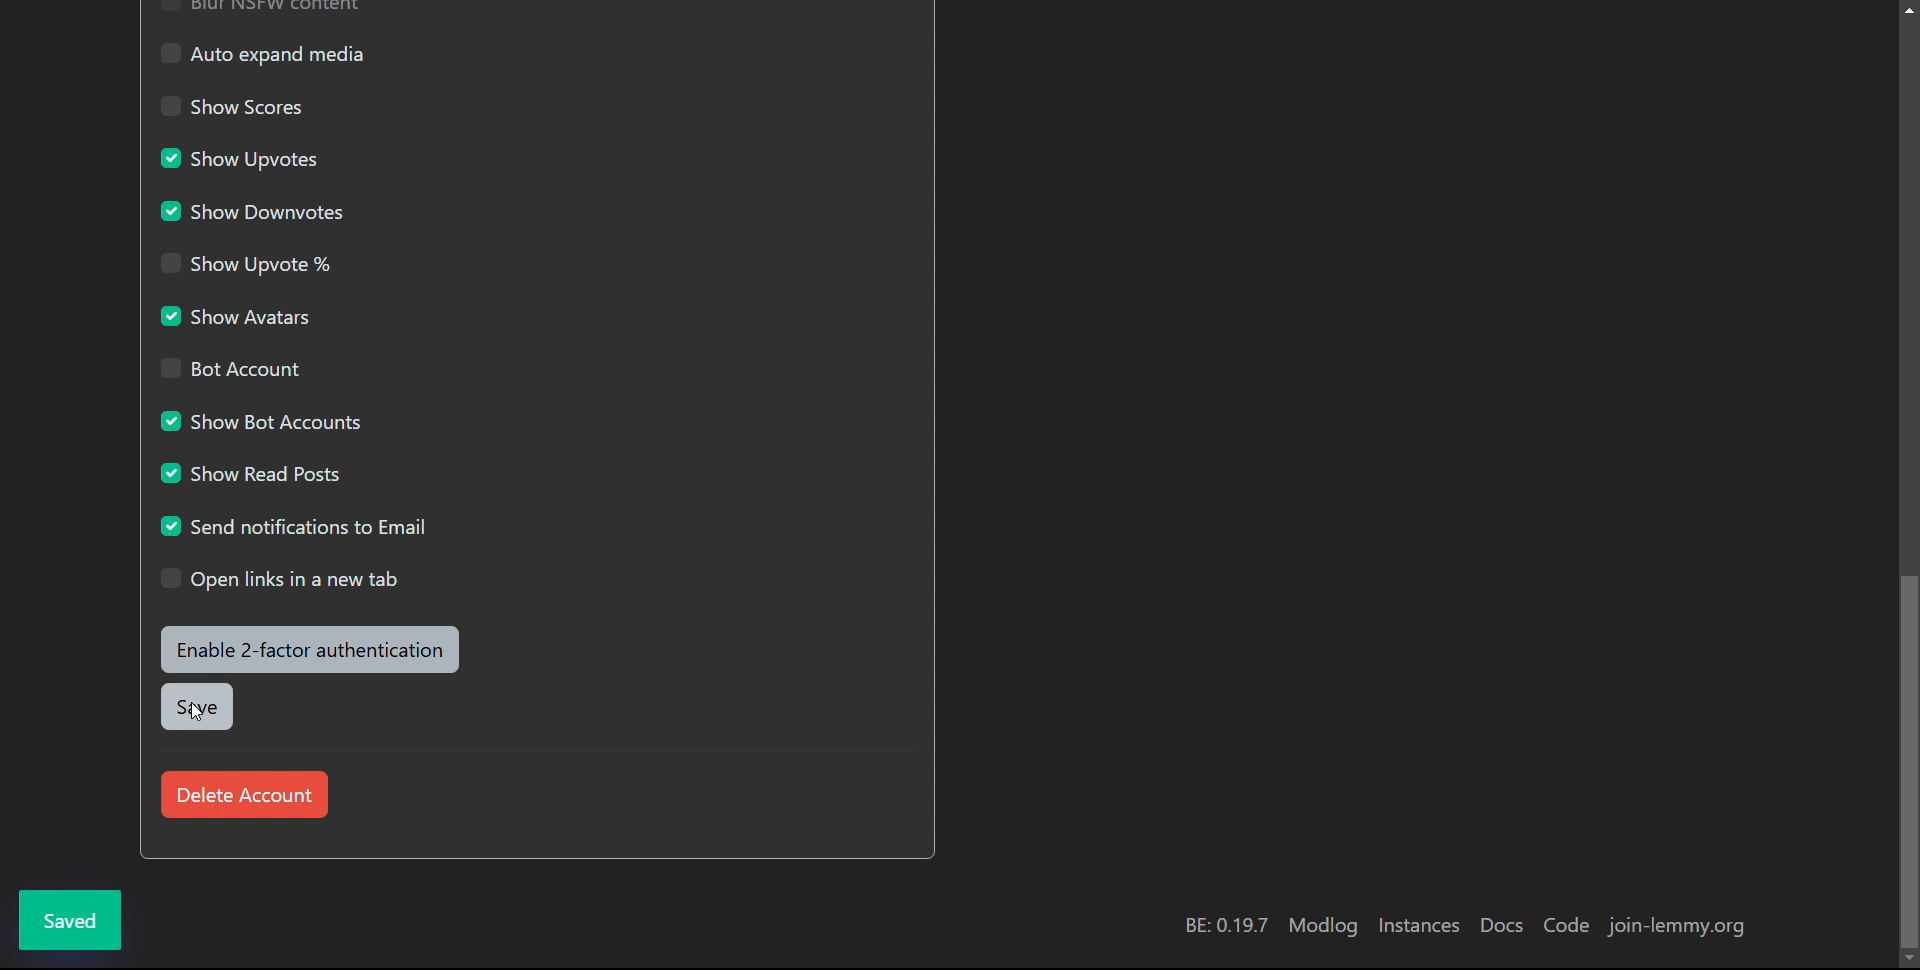 This screenshot has width=1920, height=970. Describe the element at coordinates (261, 8) in the screenshot. I see `Blur NSFW content` at that location.